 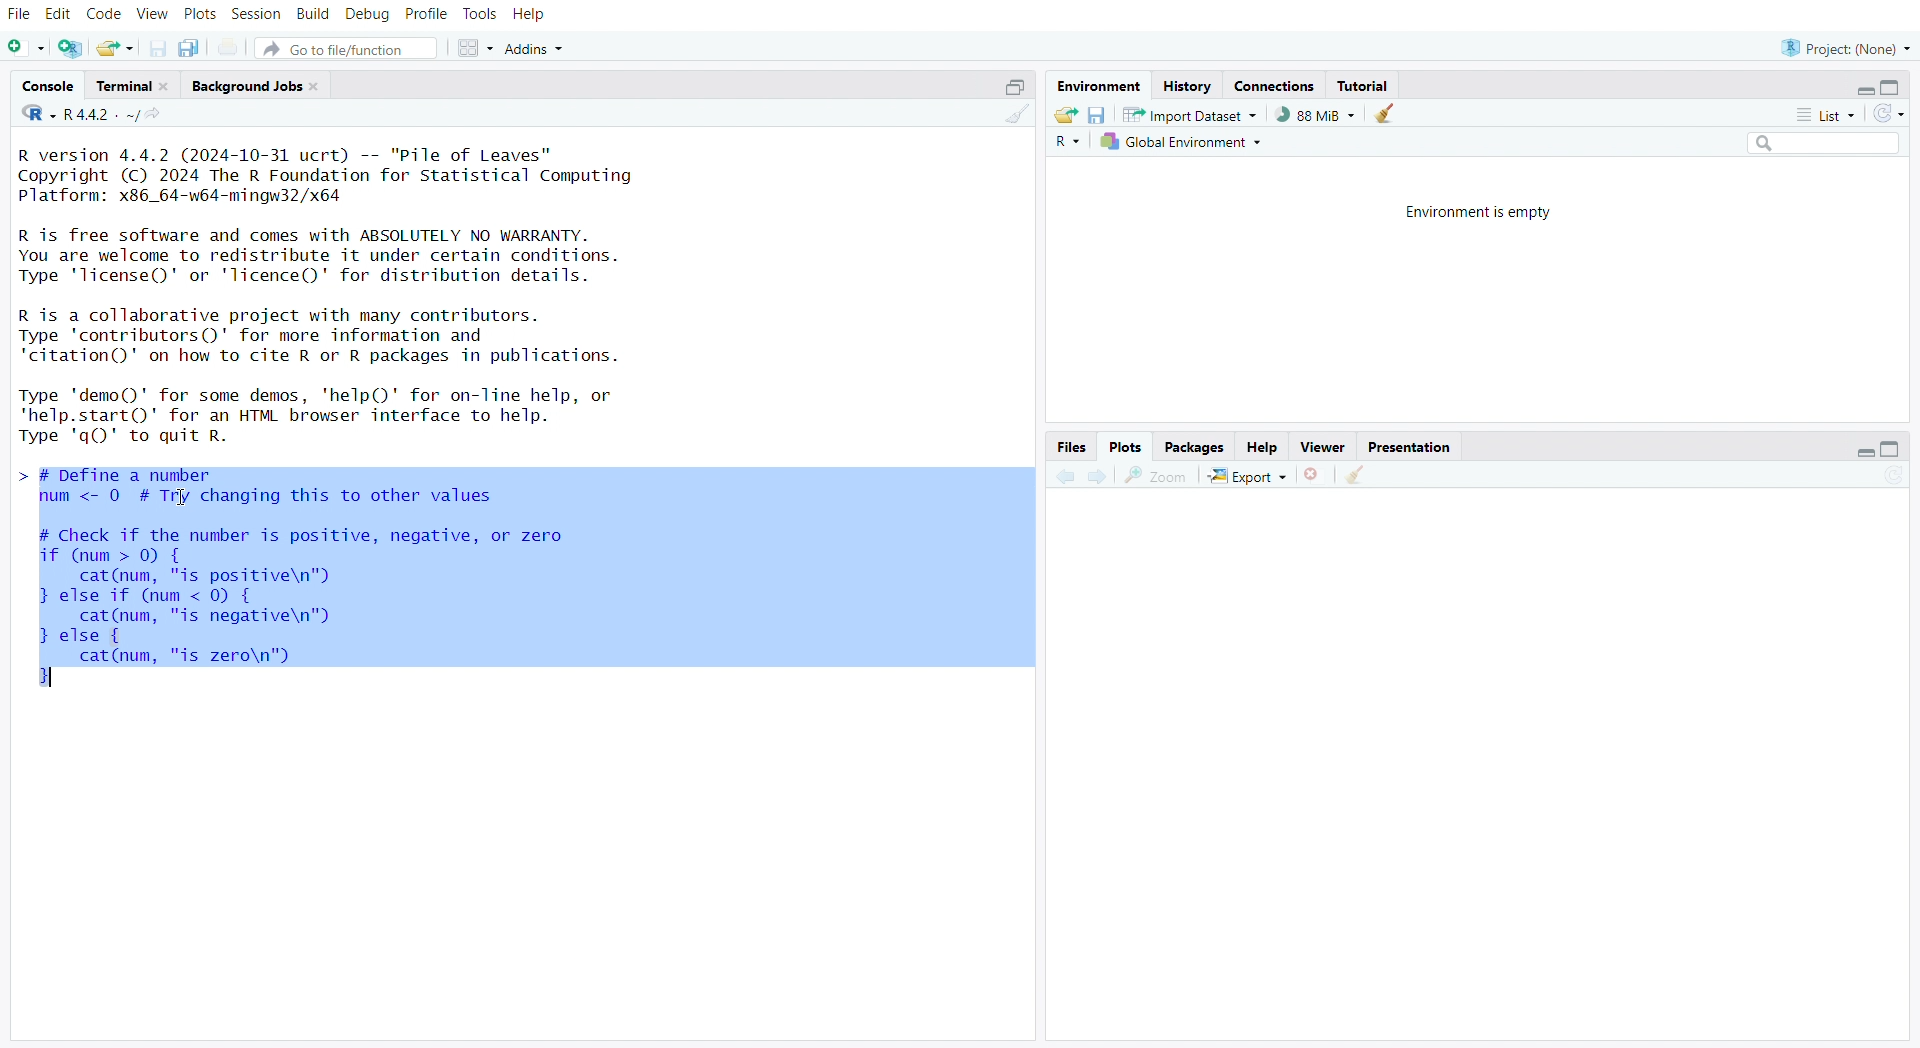 I want to click on forward, so click(x=1100, y=478).